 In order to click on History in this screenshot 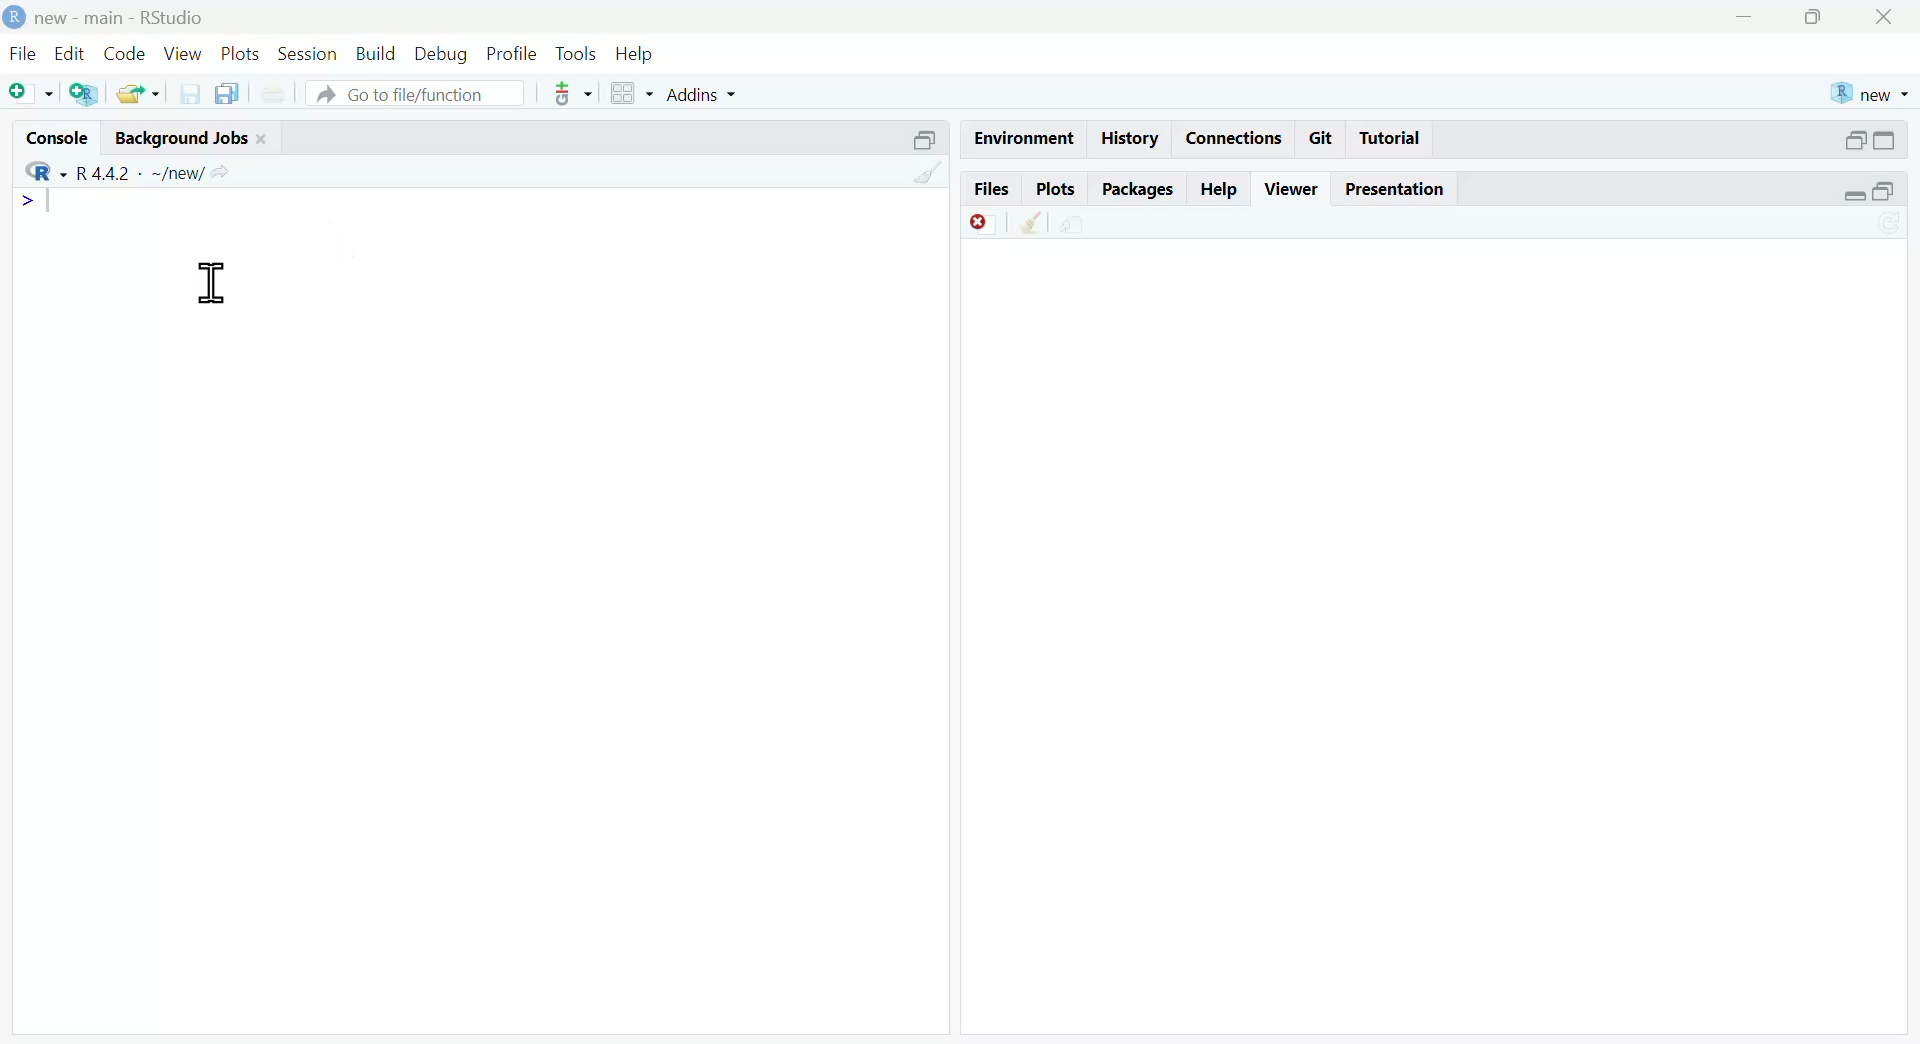, I will do `click(1133, 140)`.